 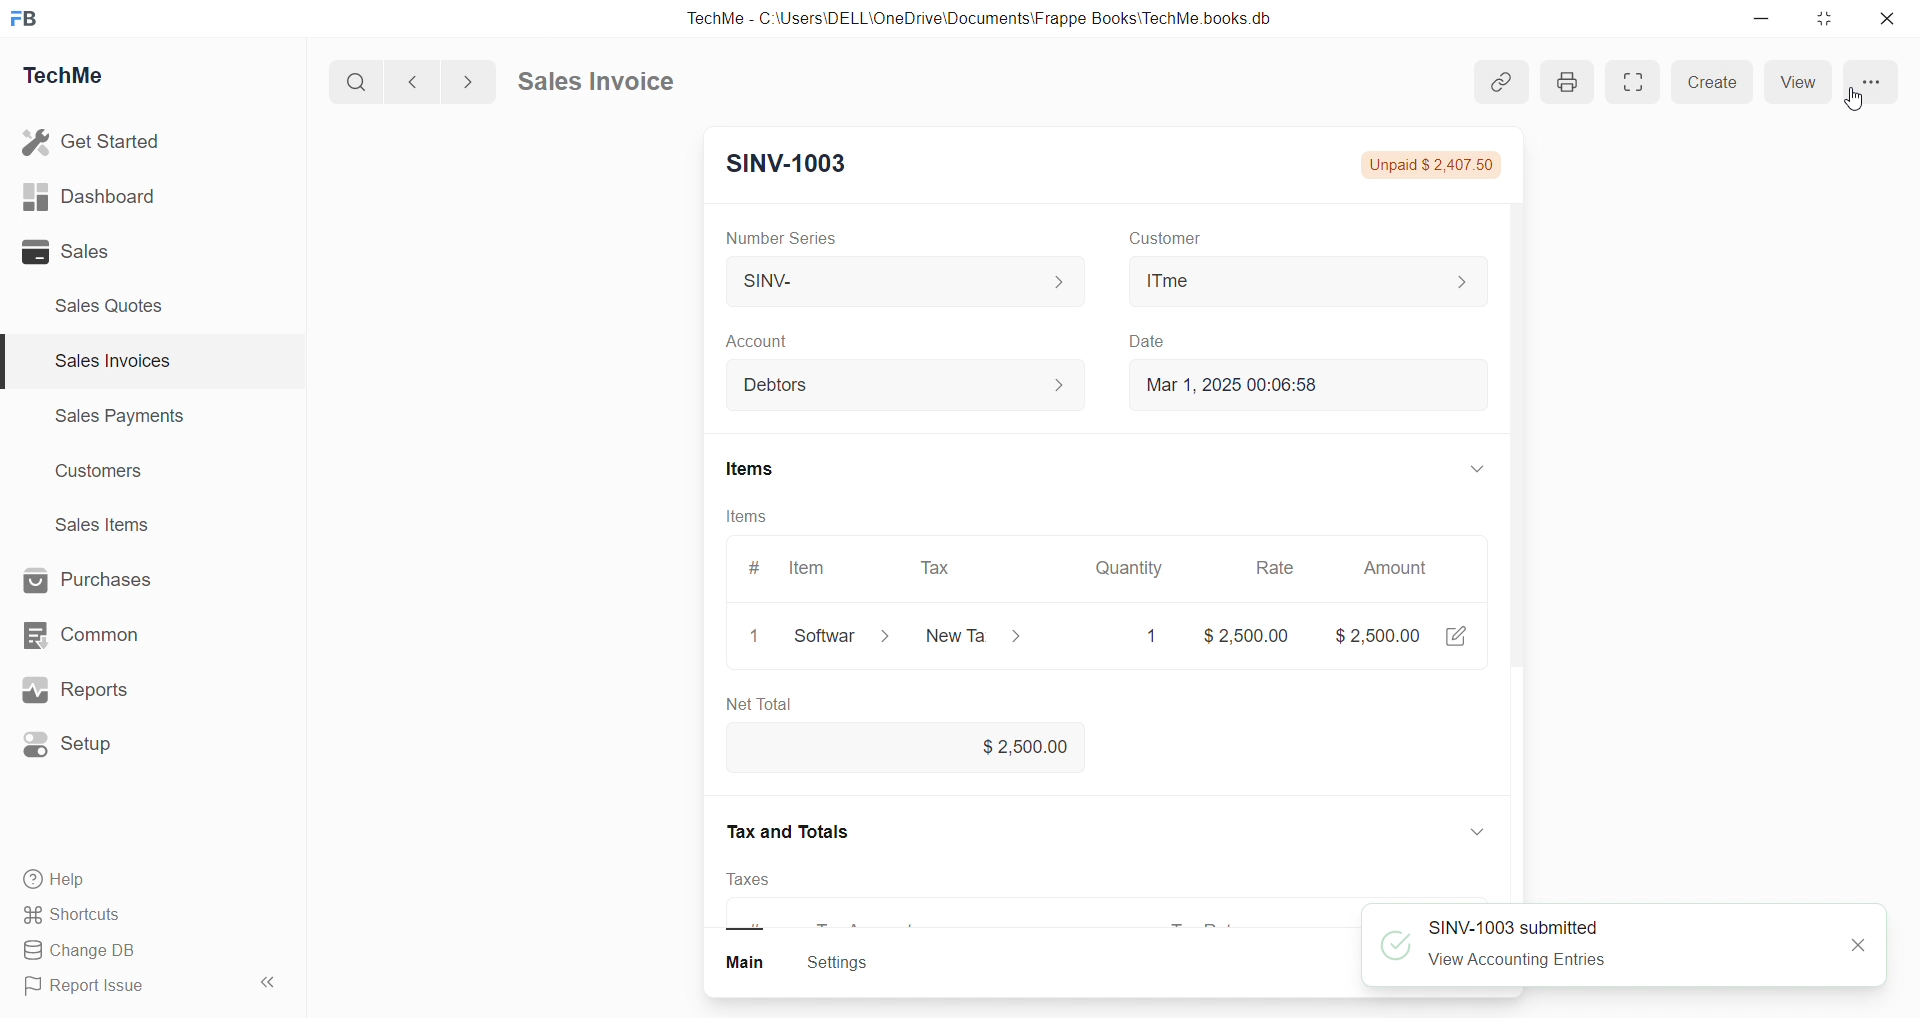 I want to click on  Shortcuts, so click(x=80, y=916).